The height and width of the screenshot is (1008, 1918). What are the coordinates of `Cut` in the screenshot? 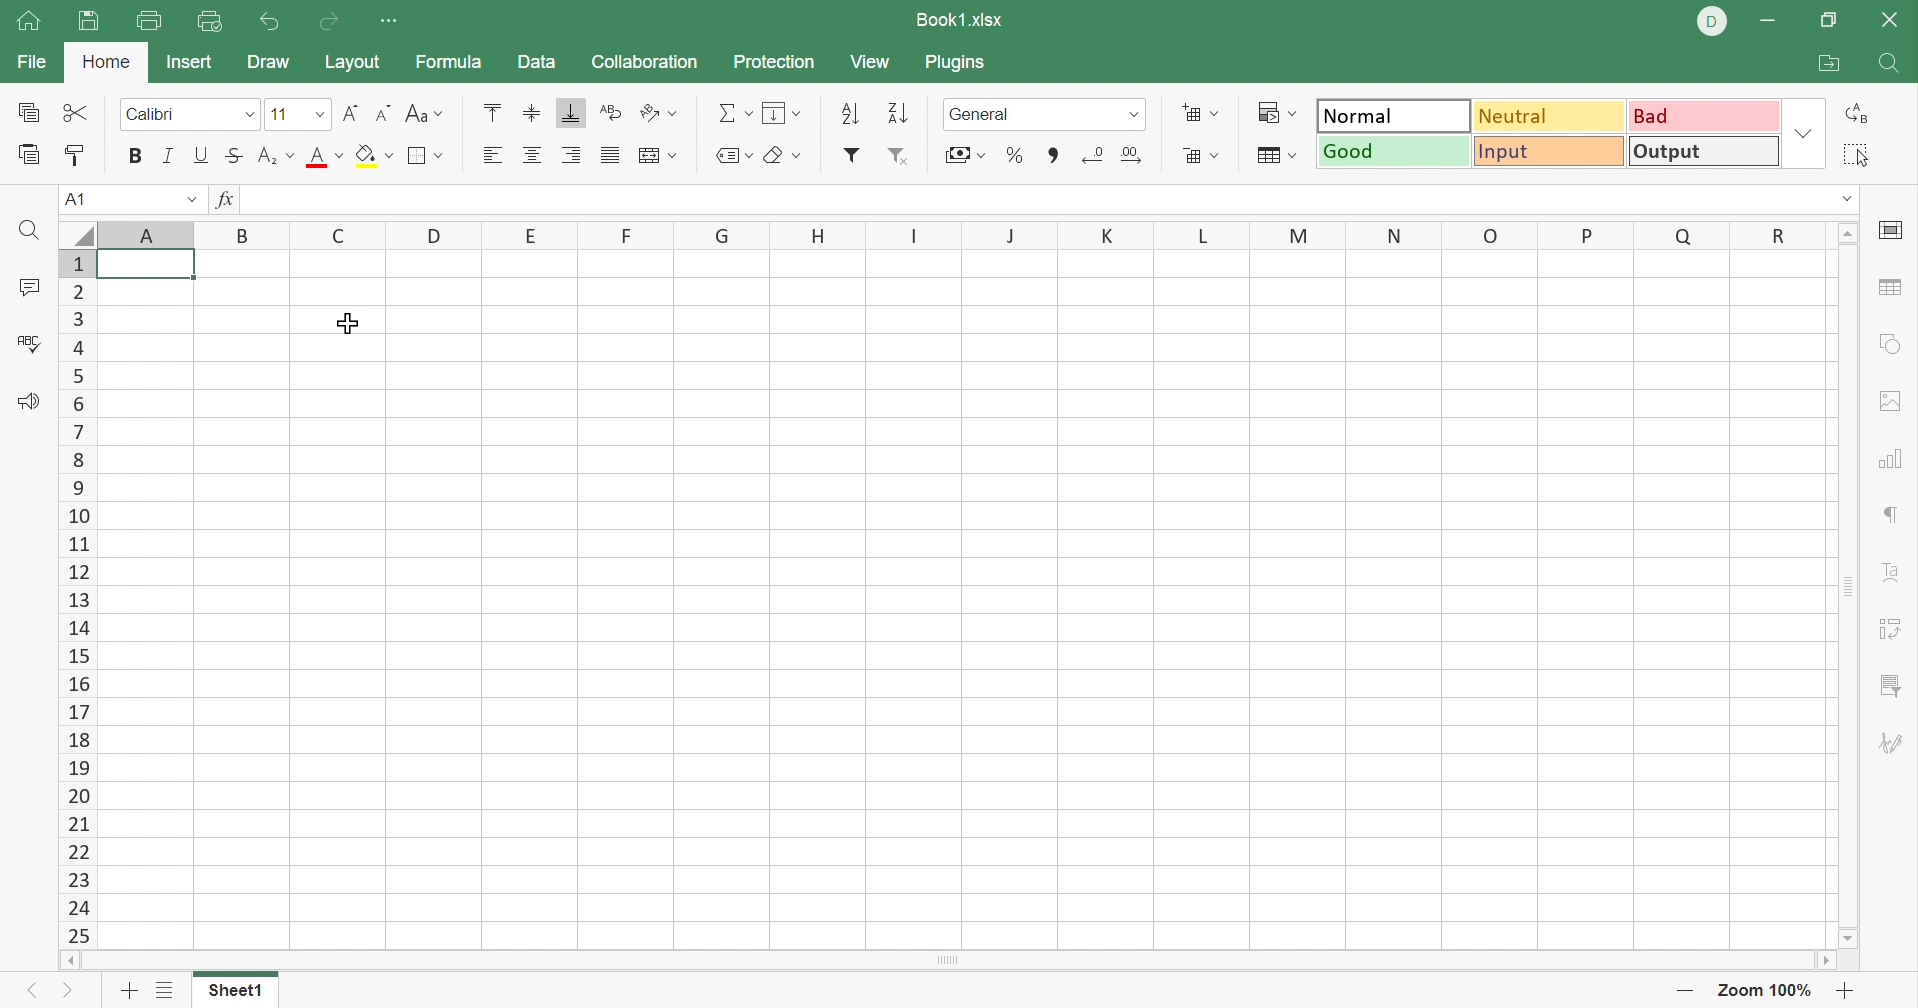 It's located at (81, 114).